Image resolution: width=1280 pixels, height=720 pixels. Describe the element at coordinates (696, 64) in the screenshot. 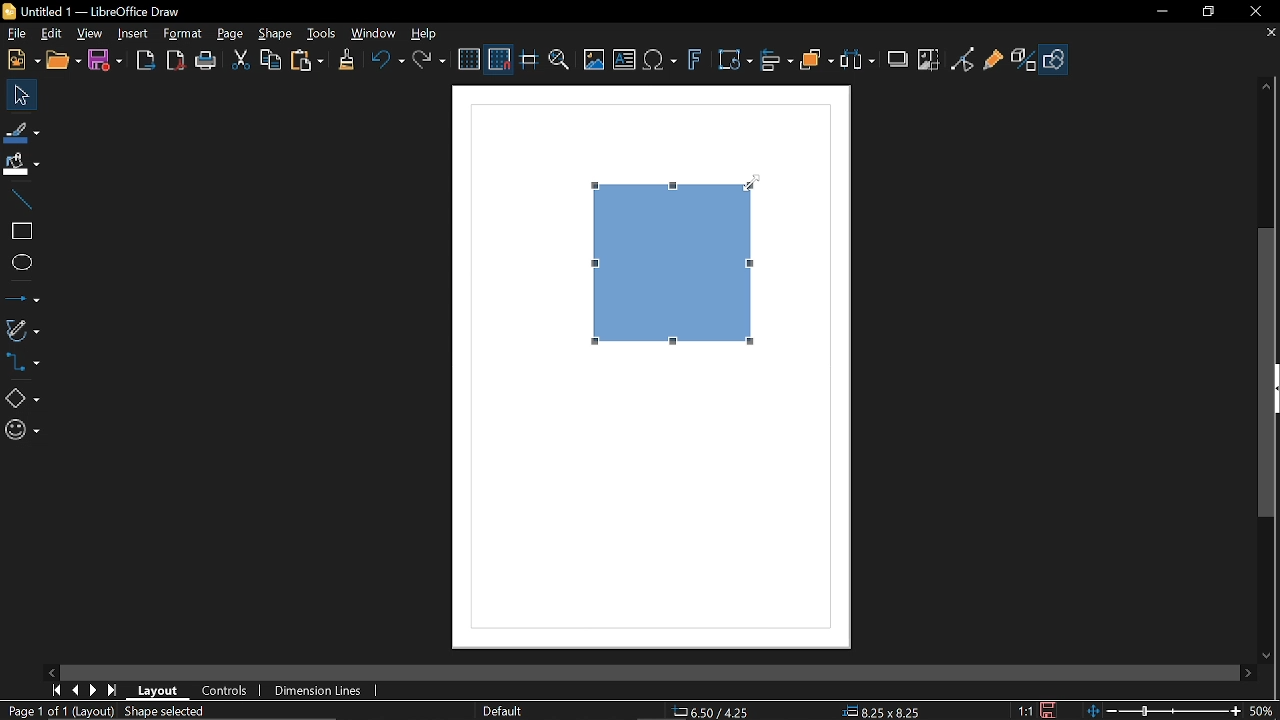

I see `Insert fontwork text` at that location.